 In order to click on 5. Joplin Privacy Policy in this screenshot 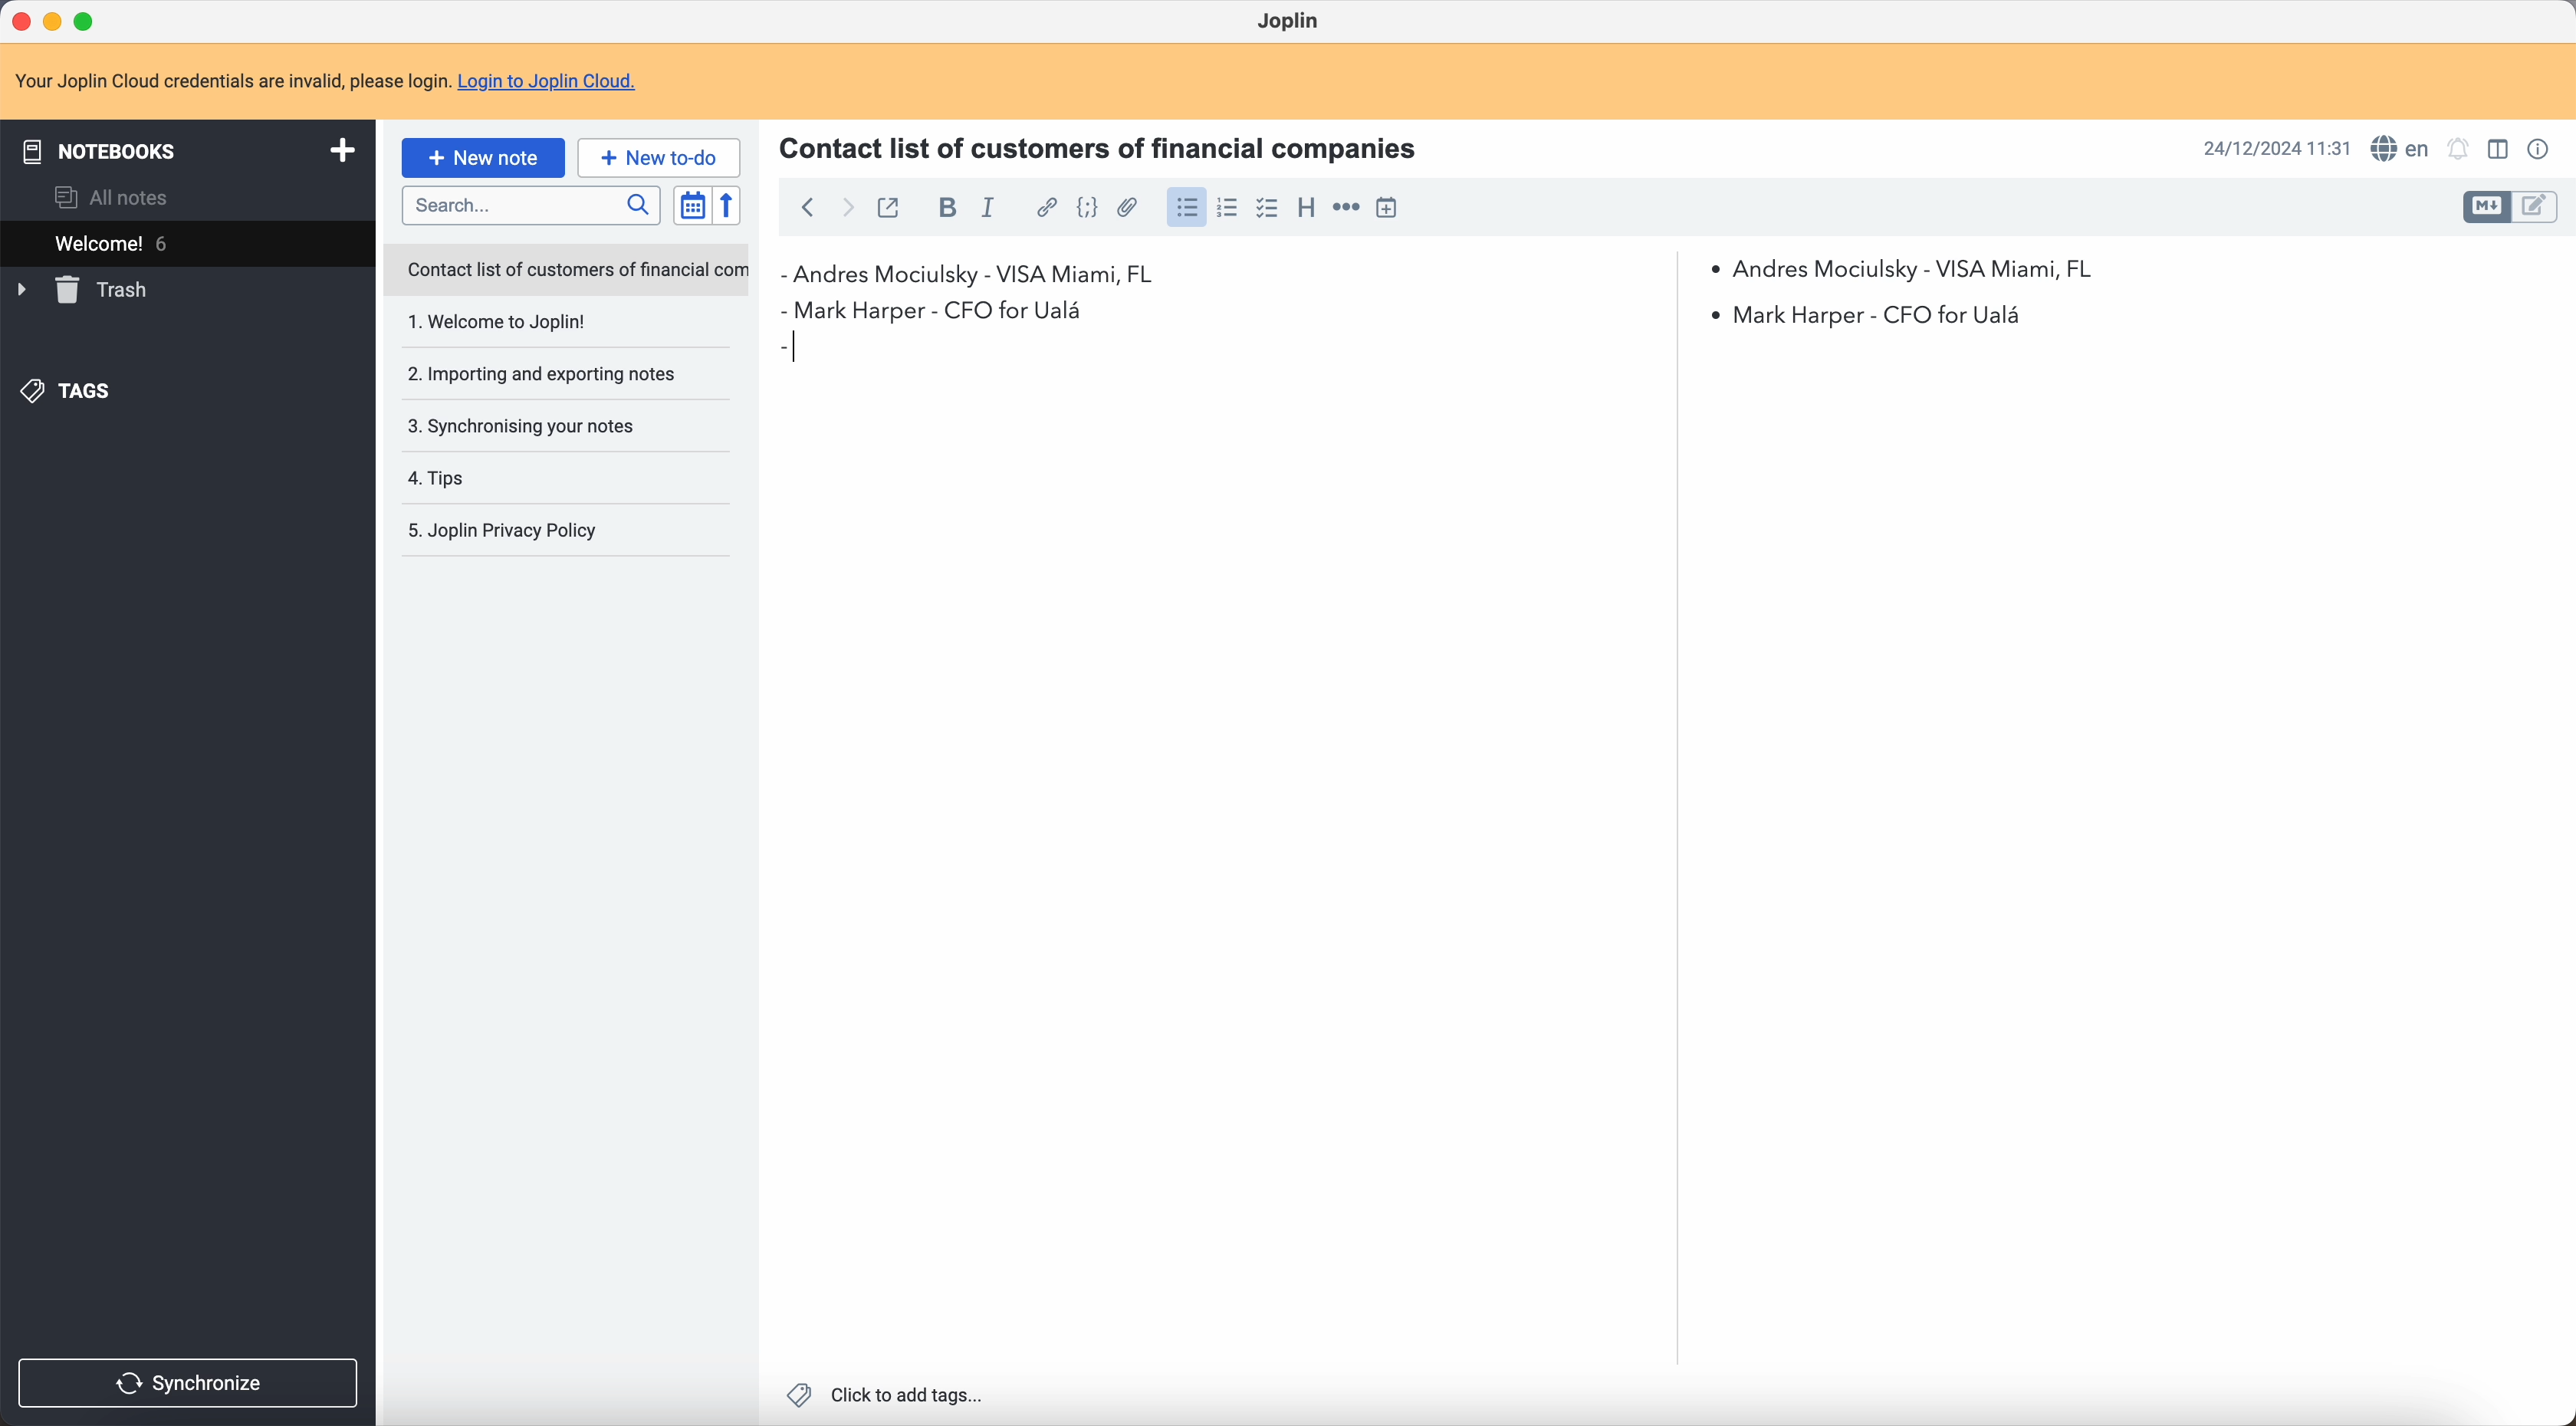, I will do `click(516, 532)`.